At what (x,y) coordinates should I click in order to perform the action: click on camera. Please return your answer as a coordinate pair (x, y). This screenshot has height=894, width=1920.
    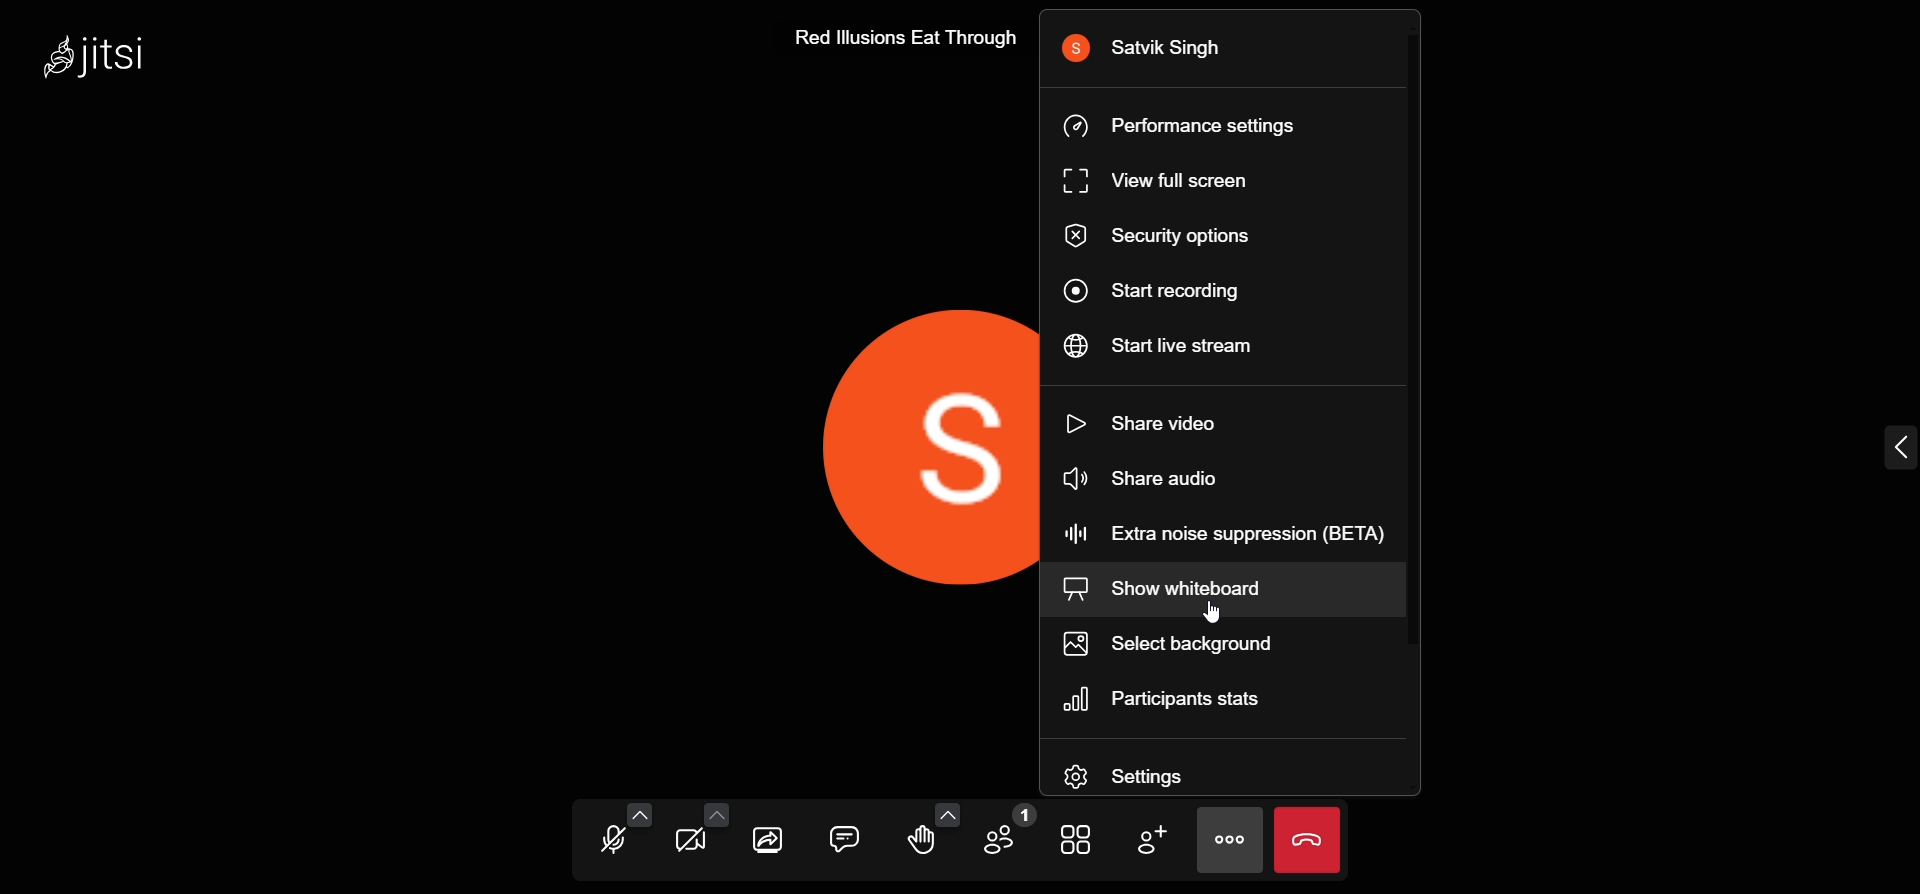
    Looking at the image, I should click on (692, 844).